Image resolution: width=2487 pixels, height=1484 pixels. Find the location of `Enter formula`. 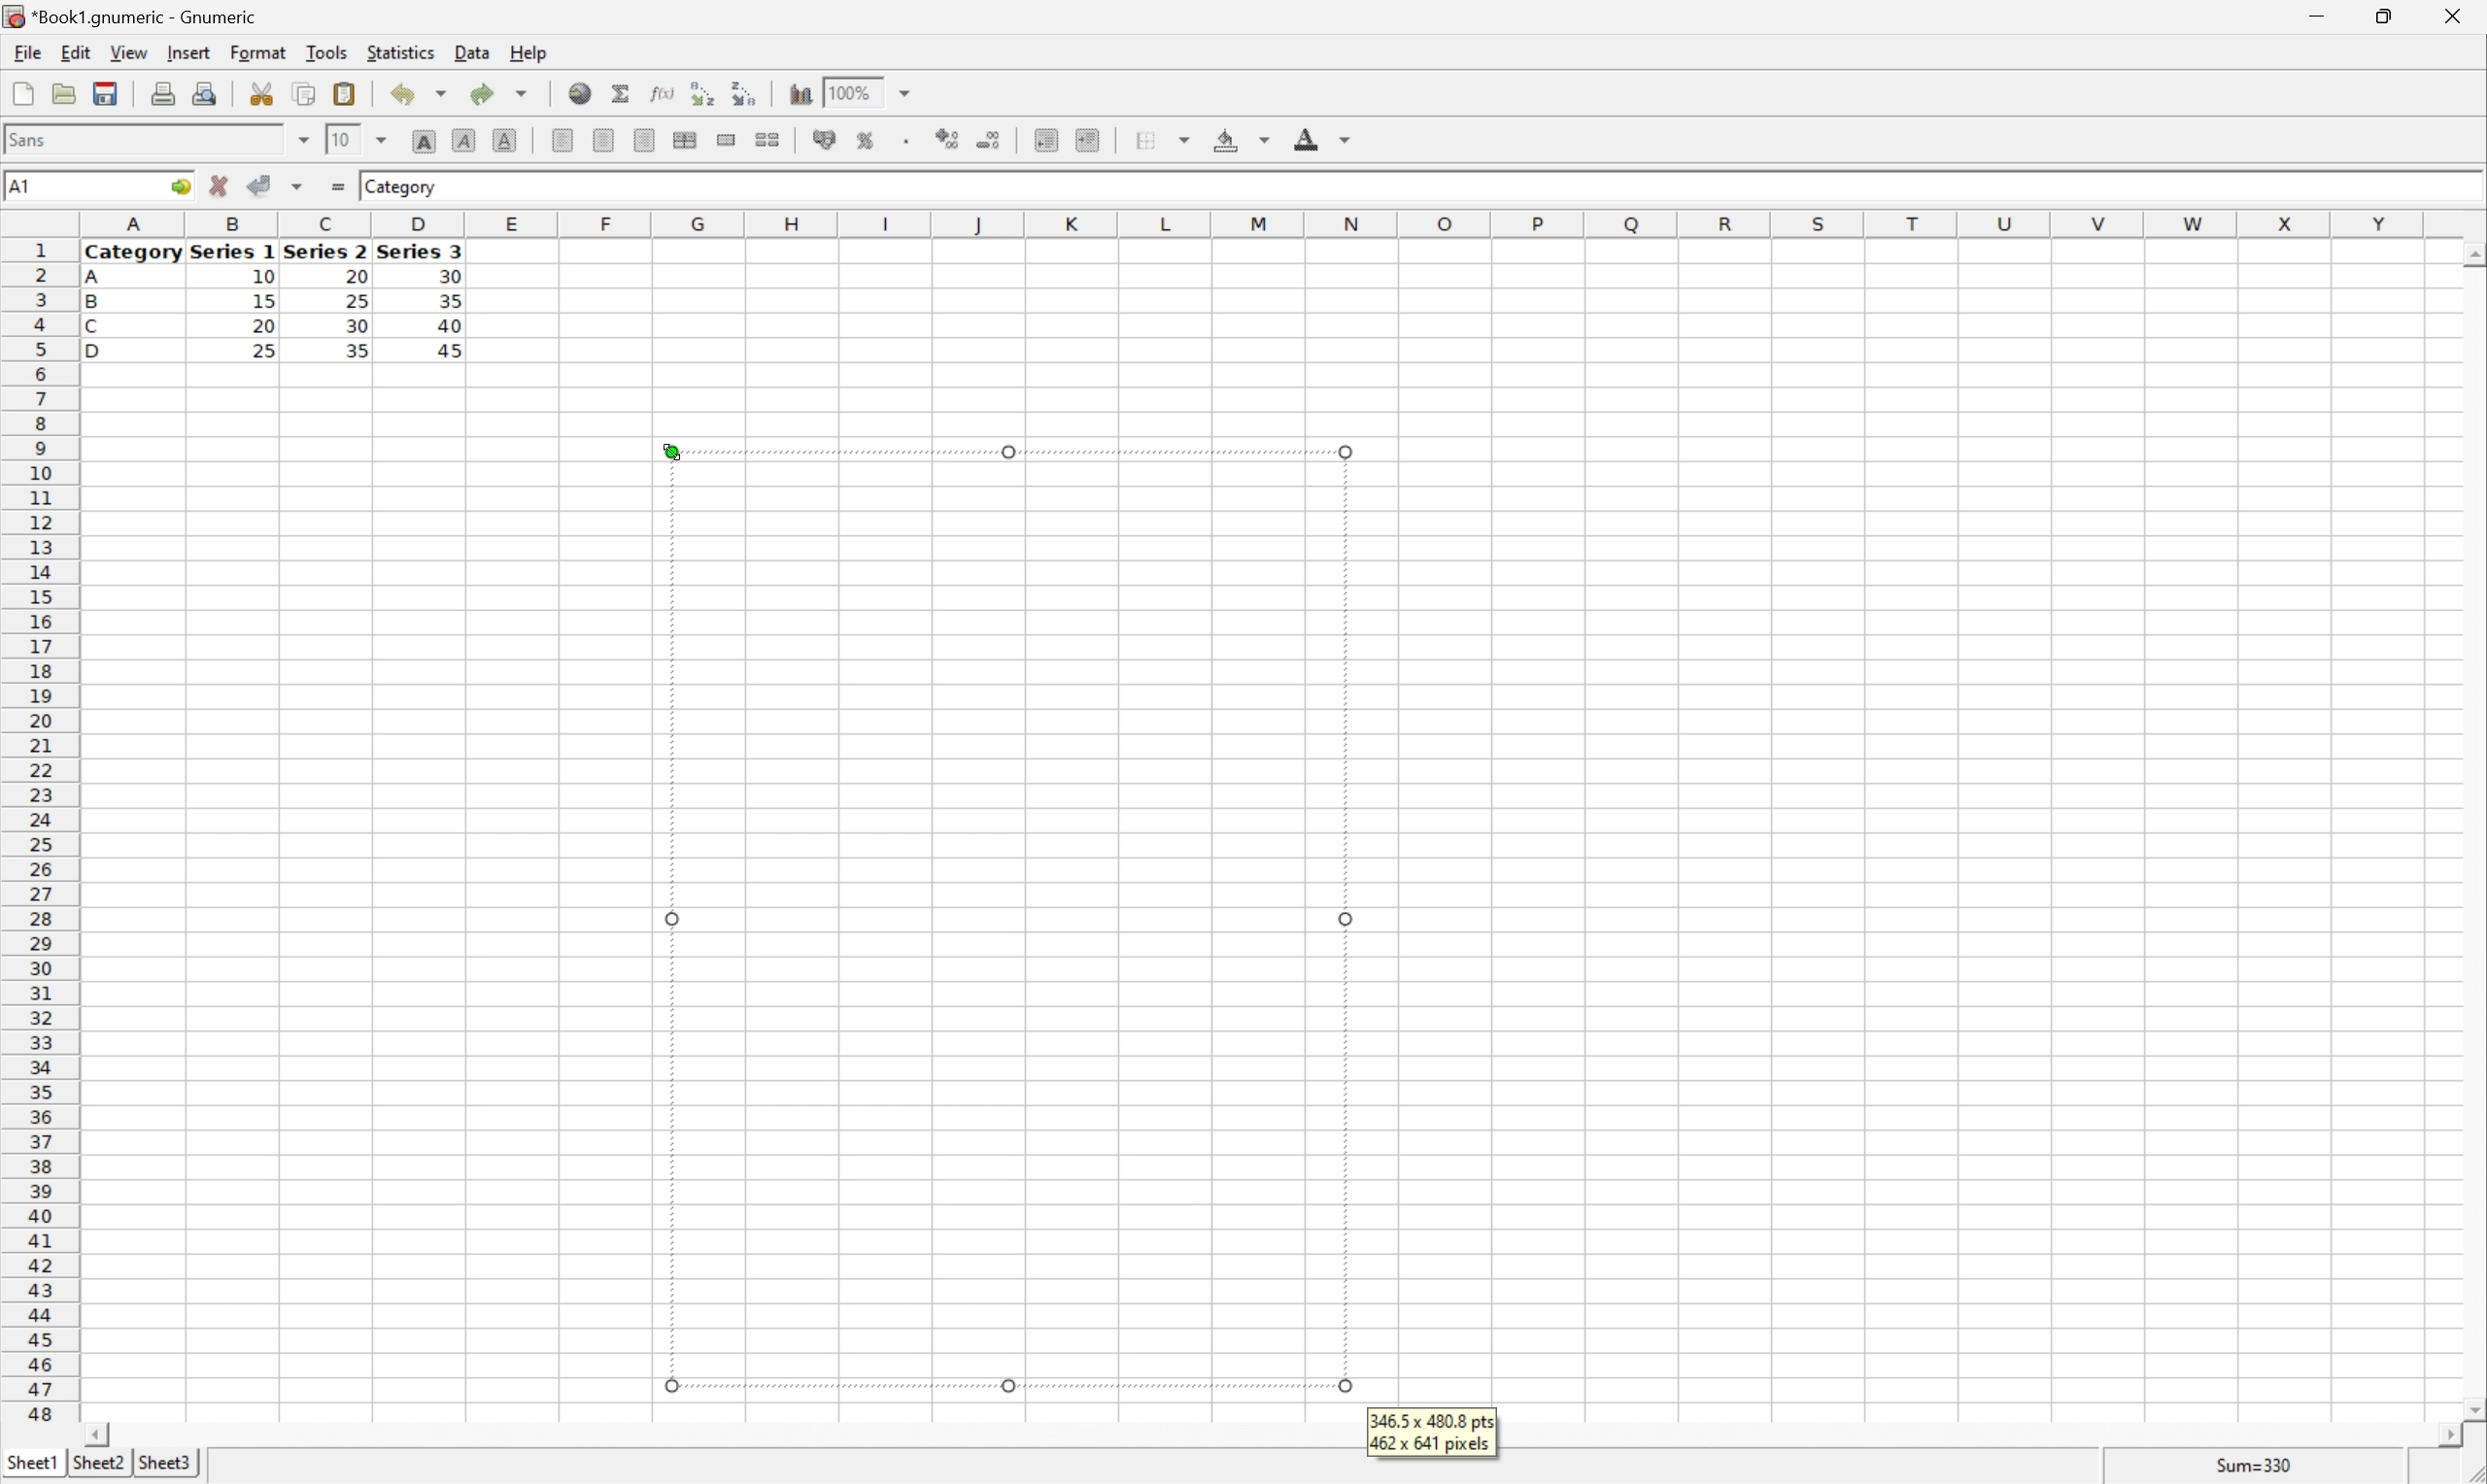

Enter formula is located at coordinates (341, 184).